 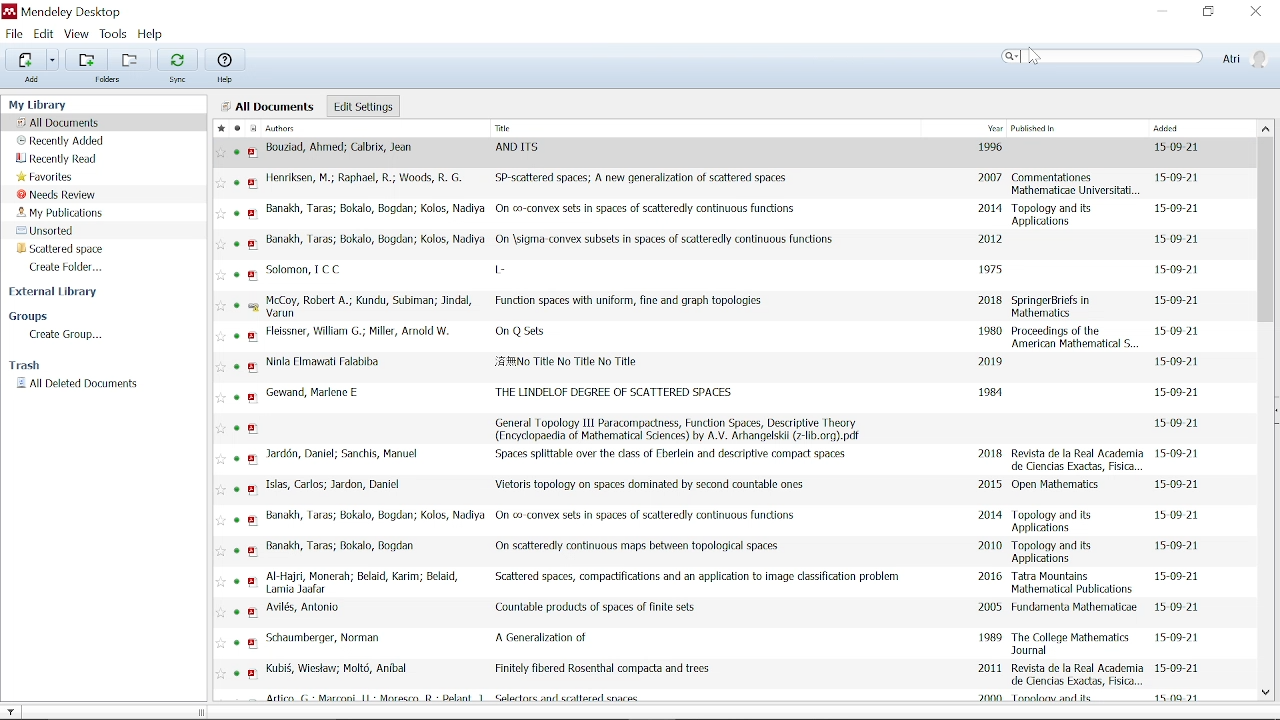 I want to click on Move up in all files, so click(x=1266, y=128).